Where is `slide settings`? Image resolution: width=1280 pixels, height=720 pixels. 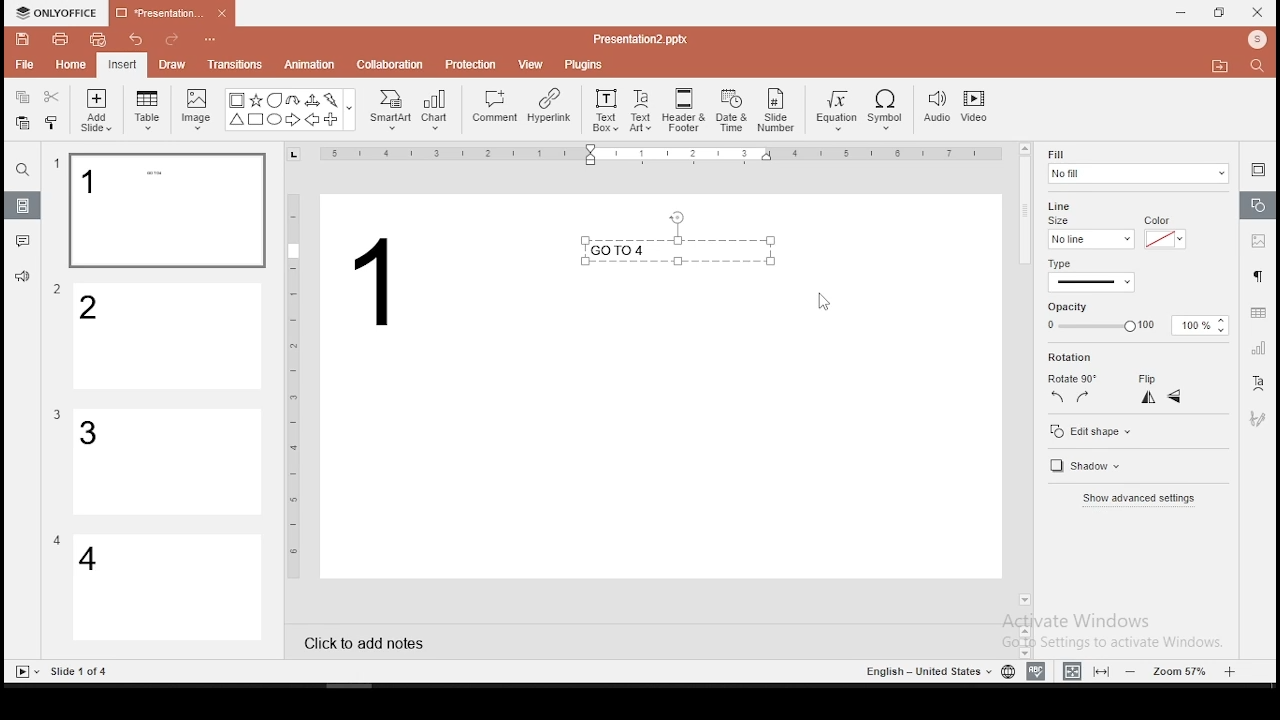
slide settings is located at coordinates (1258, 169).